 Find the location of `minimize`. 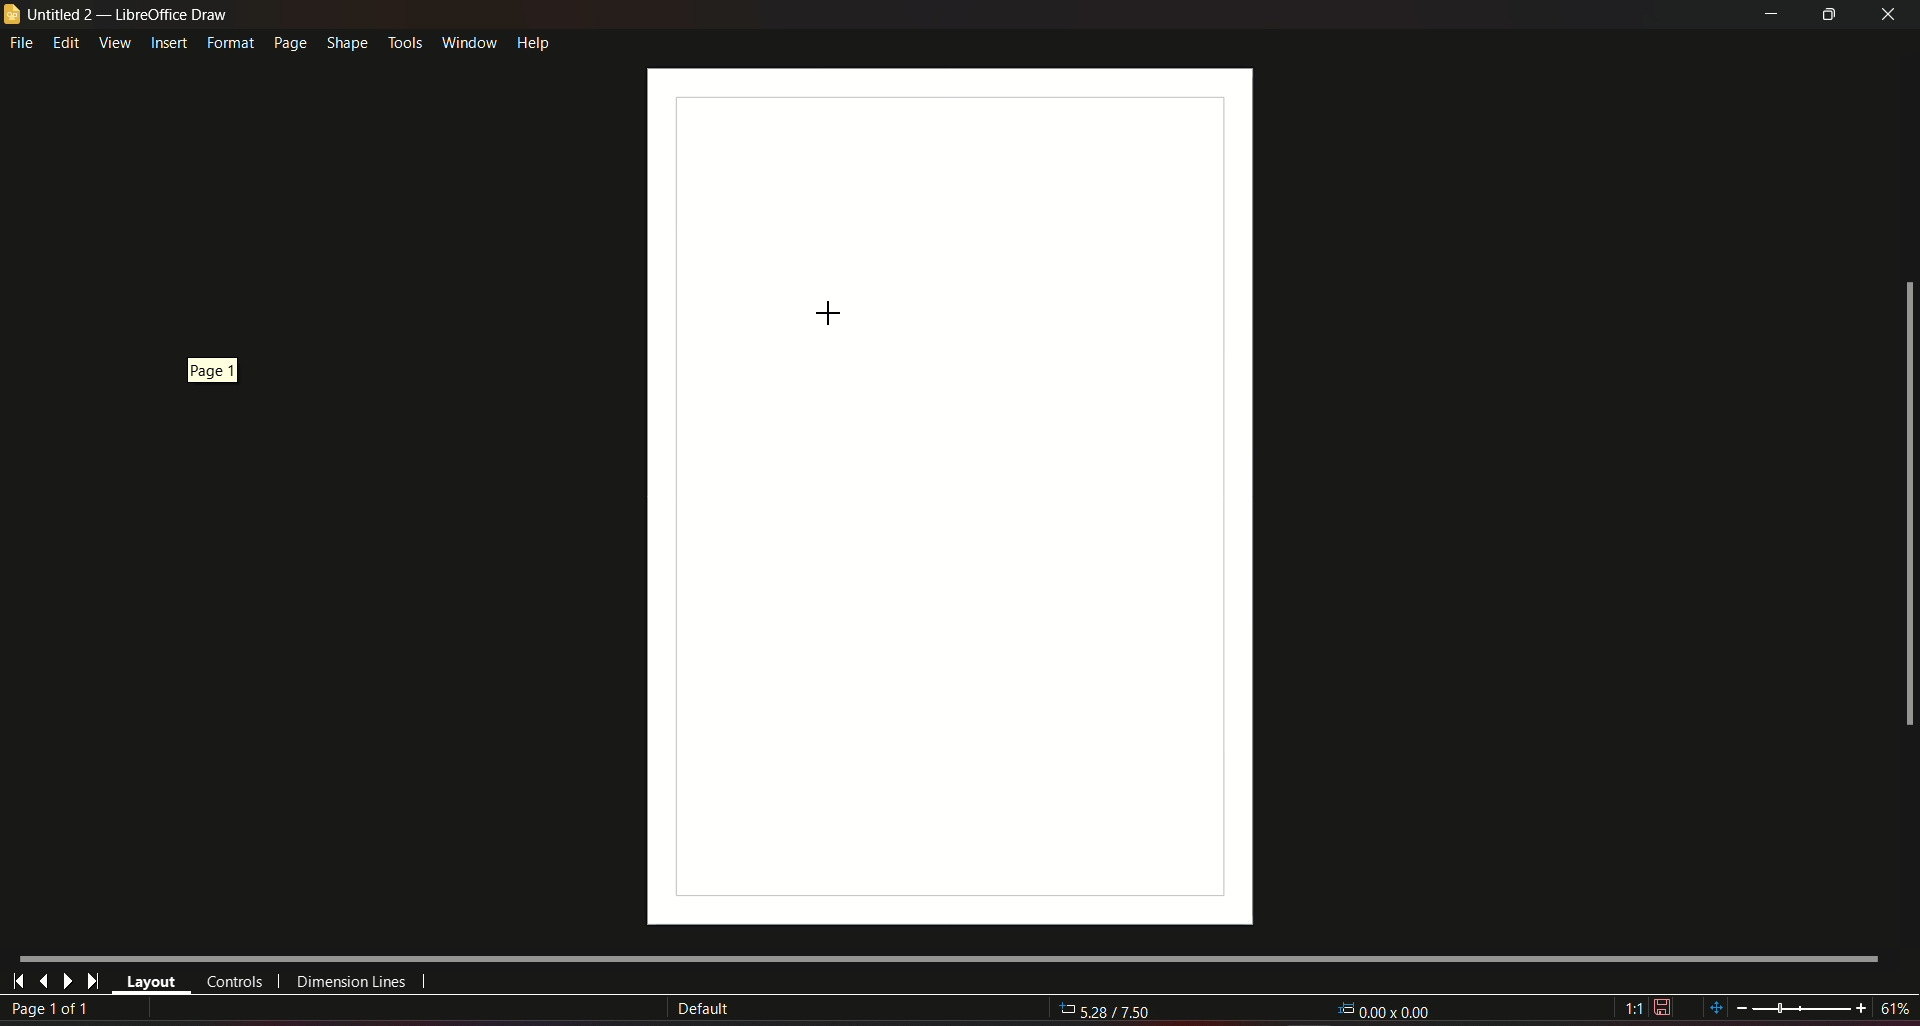

minimize is located at coordinates (1768, 15).